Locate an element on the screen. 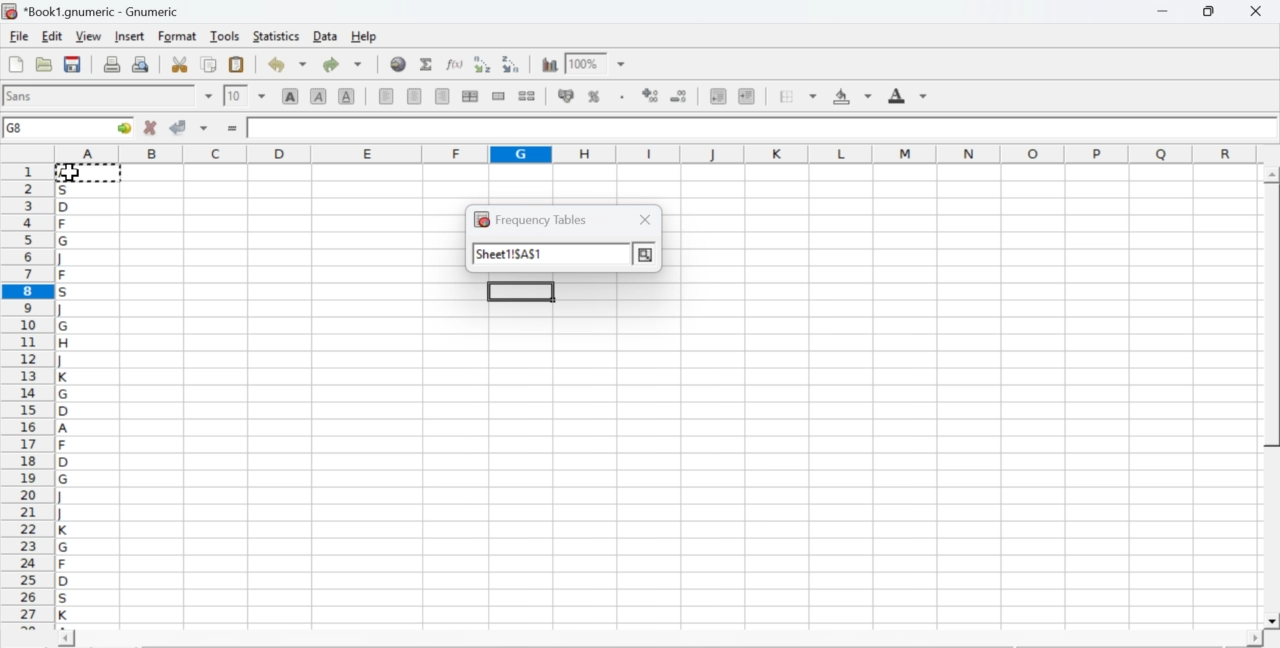  accept changes across selection is located at coordinates (203, 127).